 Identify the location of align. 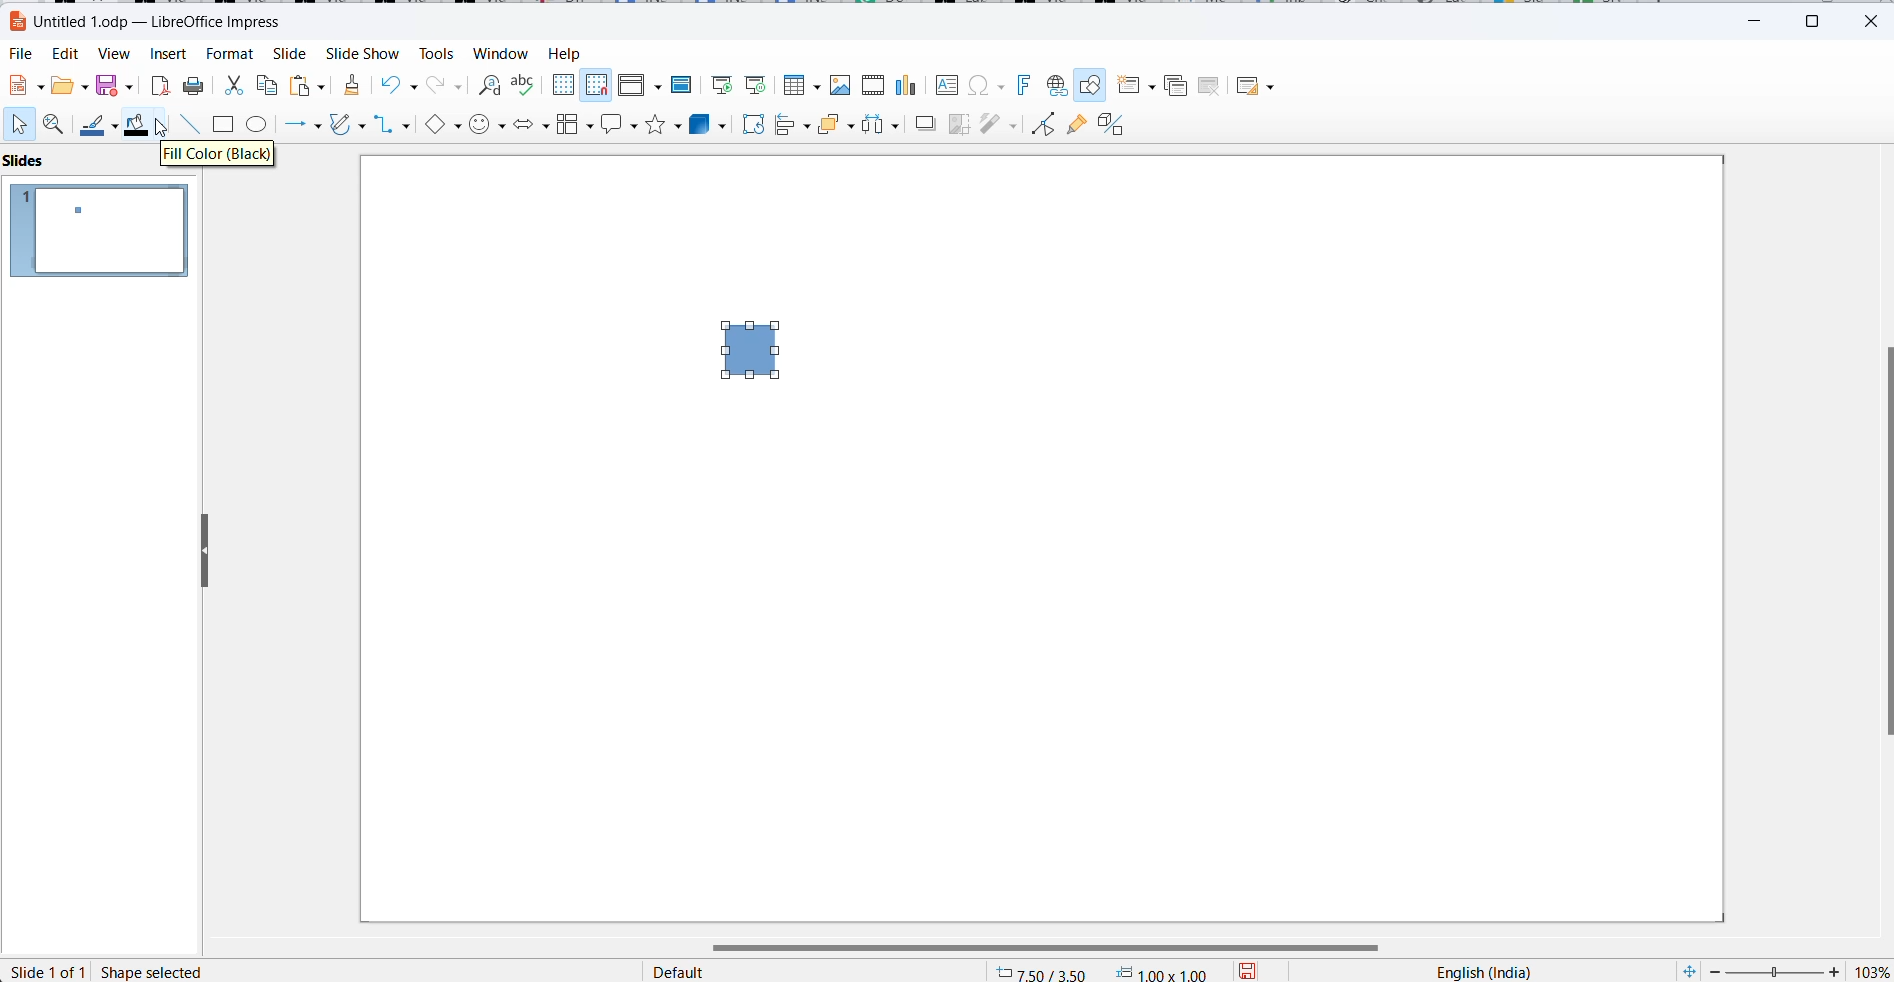
(793, 126).